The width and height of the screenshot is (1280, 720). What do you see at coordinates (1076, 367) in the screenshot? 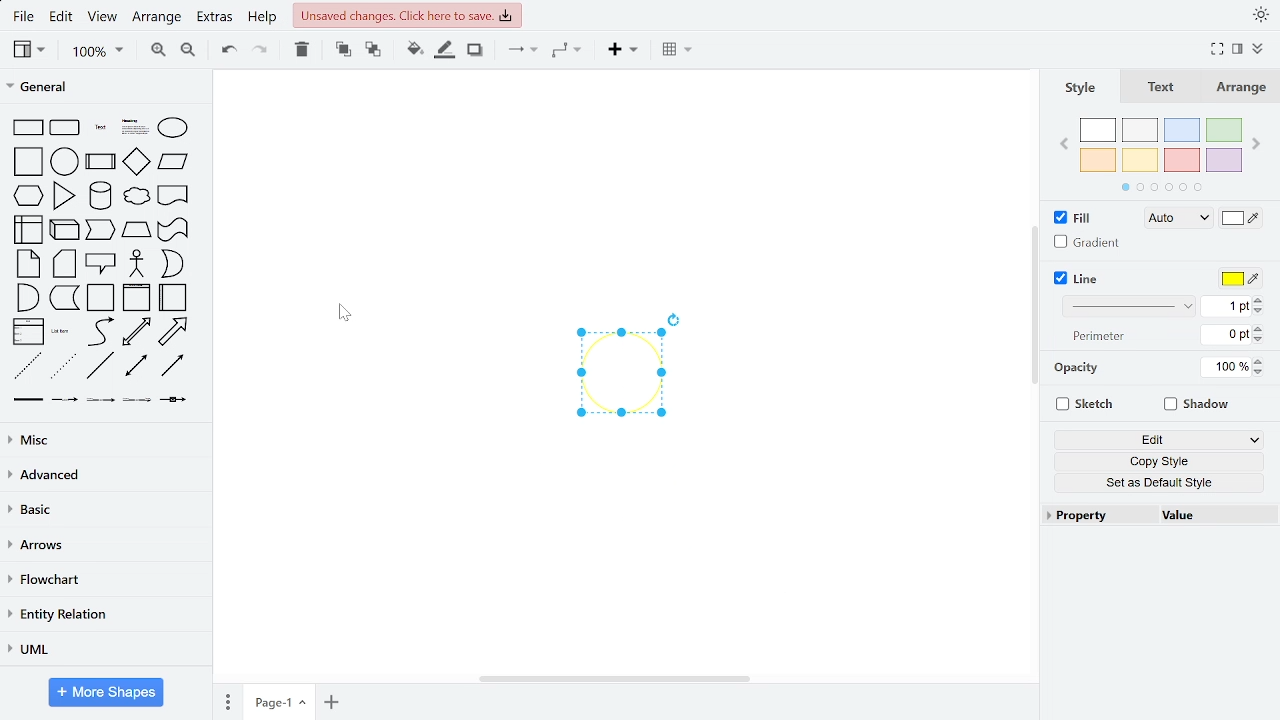
I see `opacity` at bounding box center [1076, 367].